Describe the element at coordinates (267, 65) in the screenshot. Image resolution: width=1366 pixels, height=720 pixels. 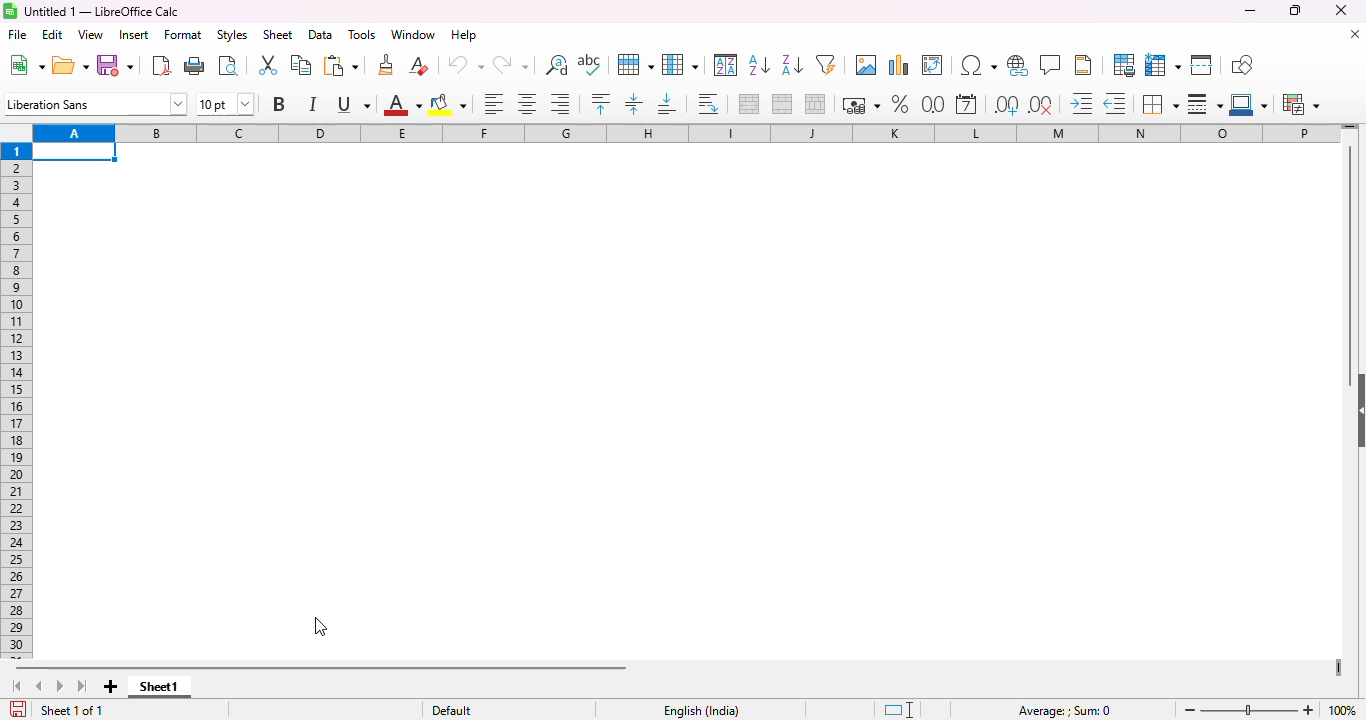
I see `cut` at that location.